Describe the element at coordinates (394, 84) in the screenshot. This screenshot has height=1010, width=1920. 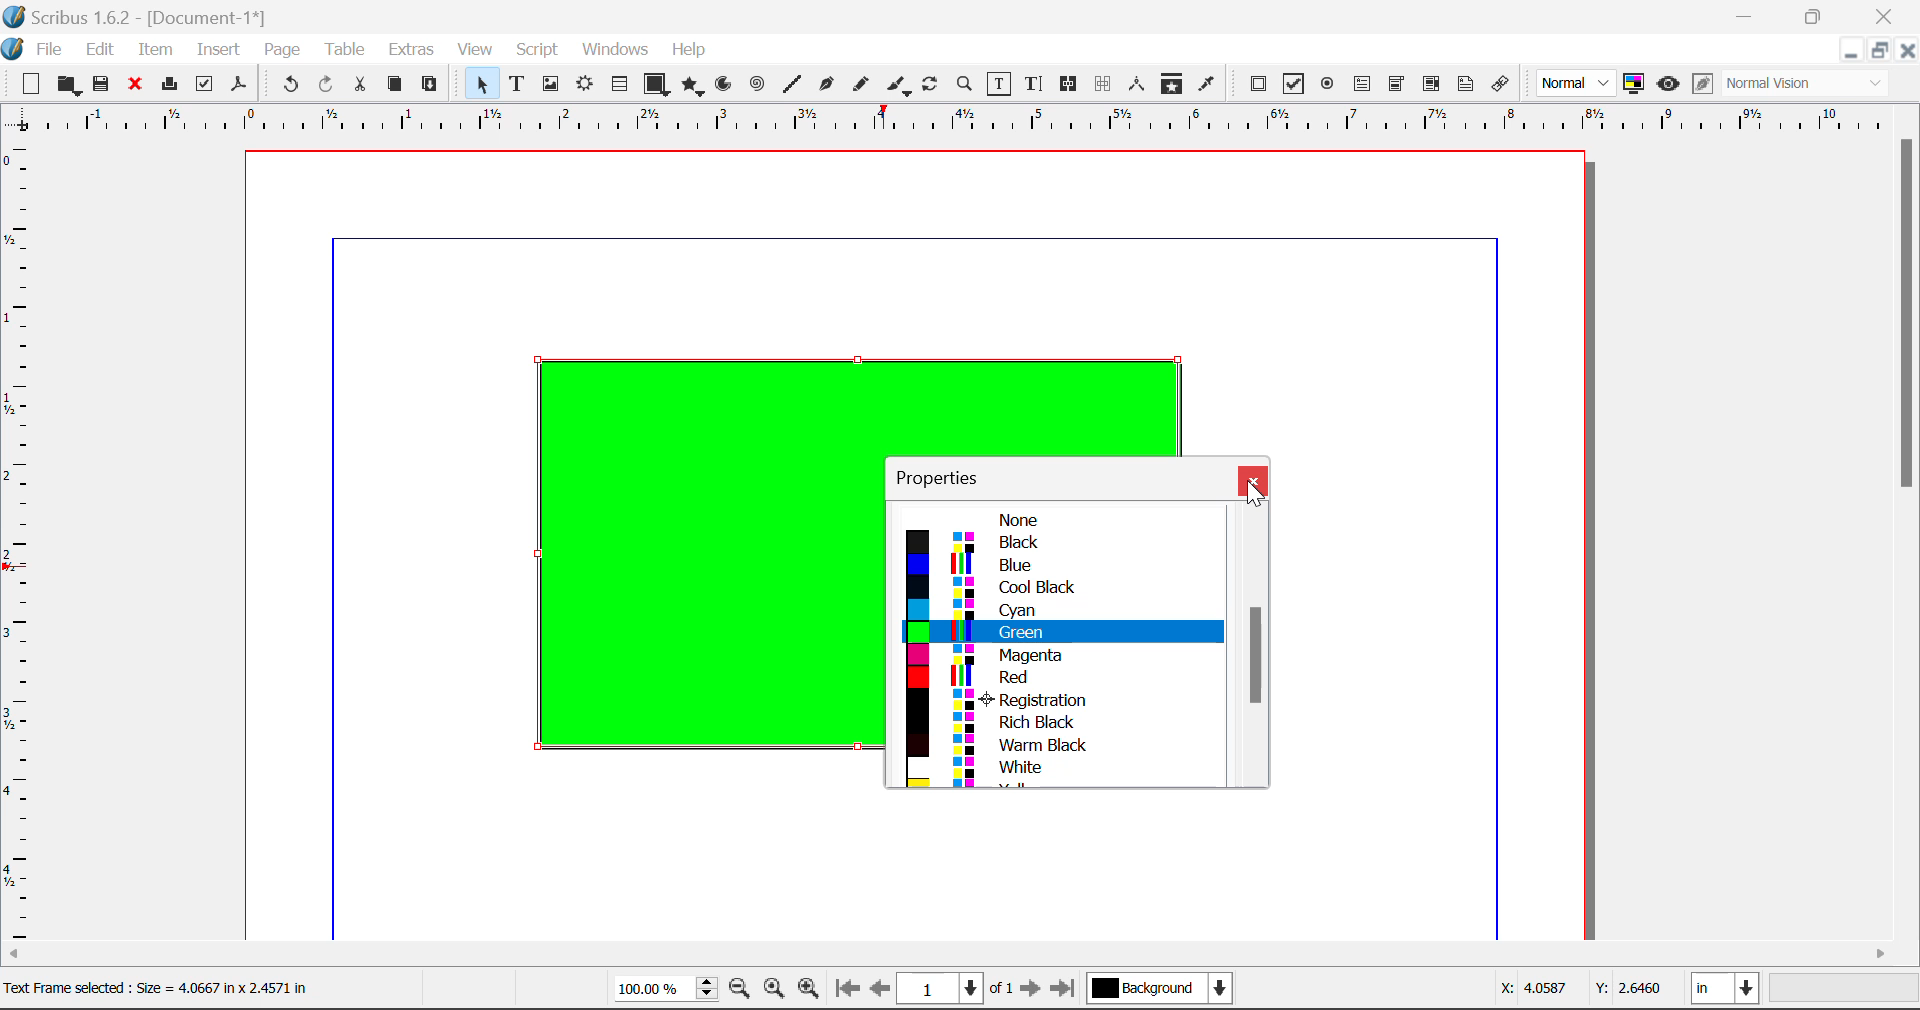
I see `Copy` at that location.